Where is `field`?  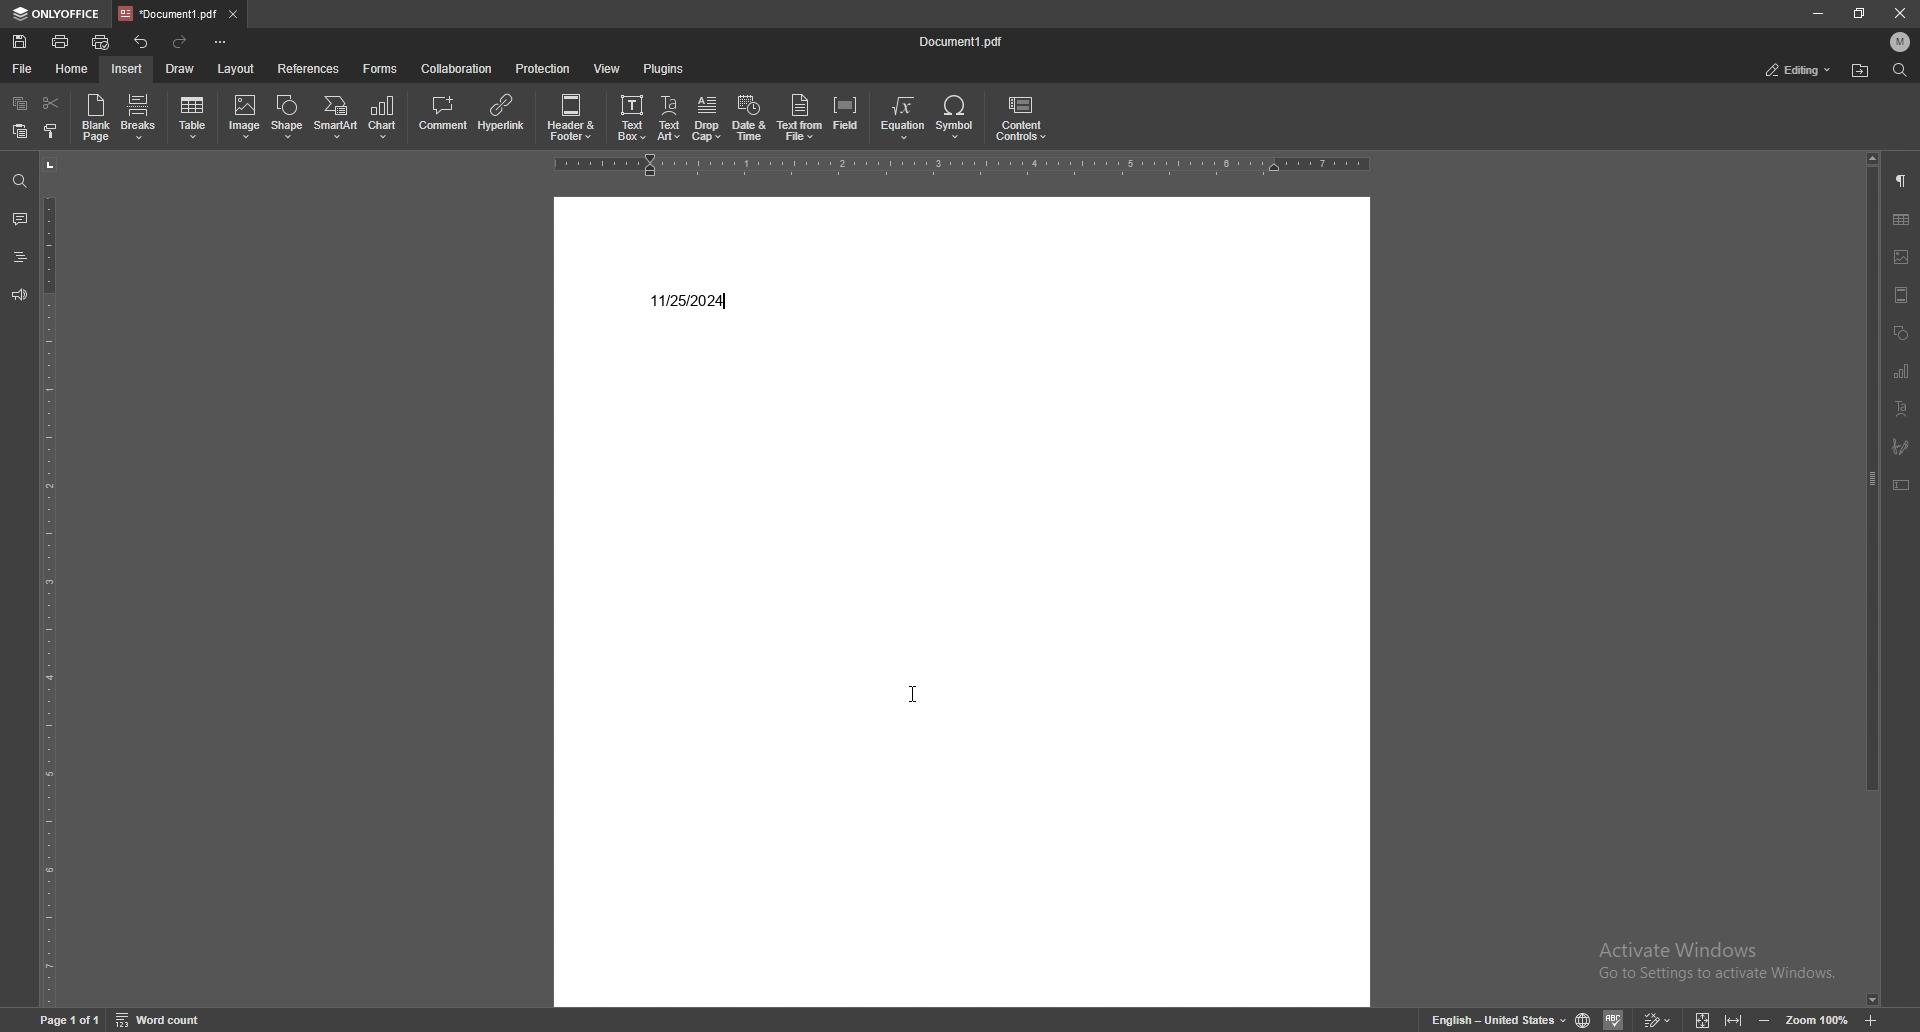 field is located at coordinates (845, 117).